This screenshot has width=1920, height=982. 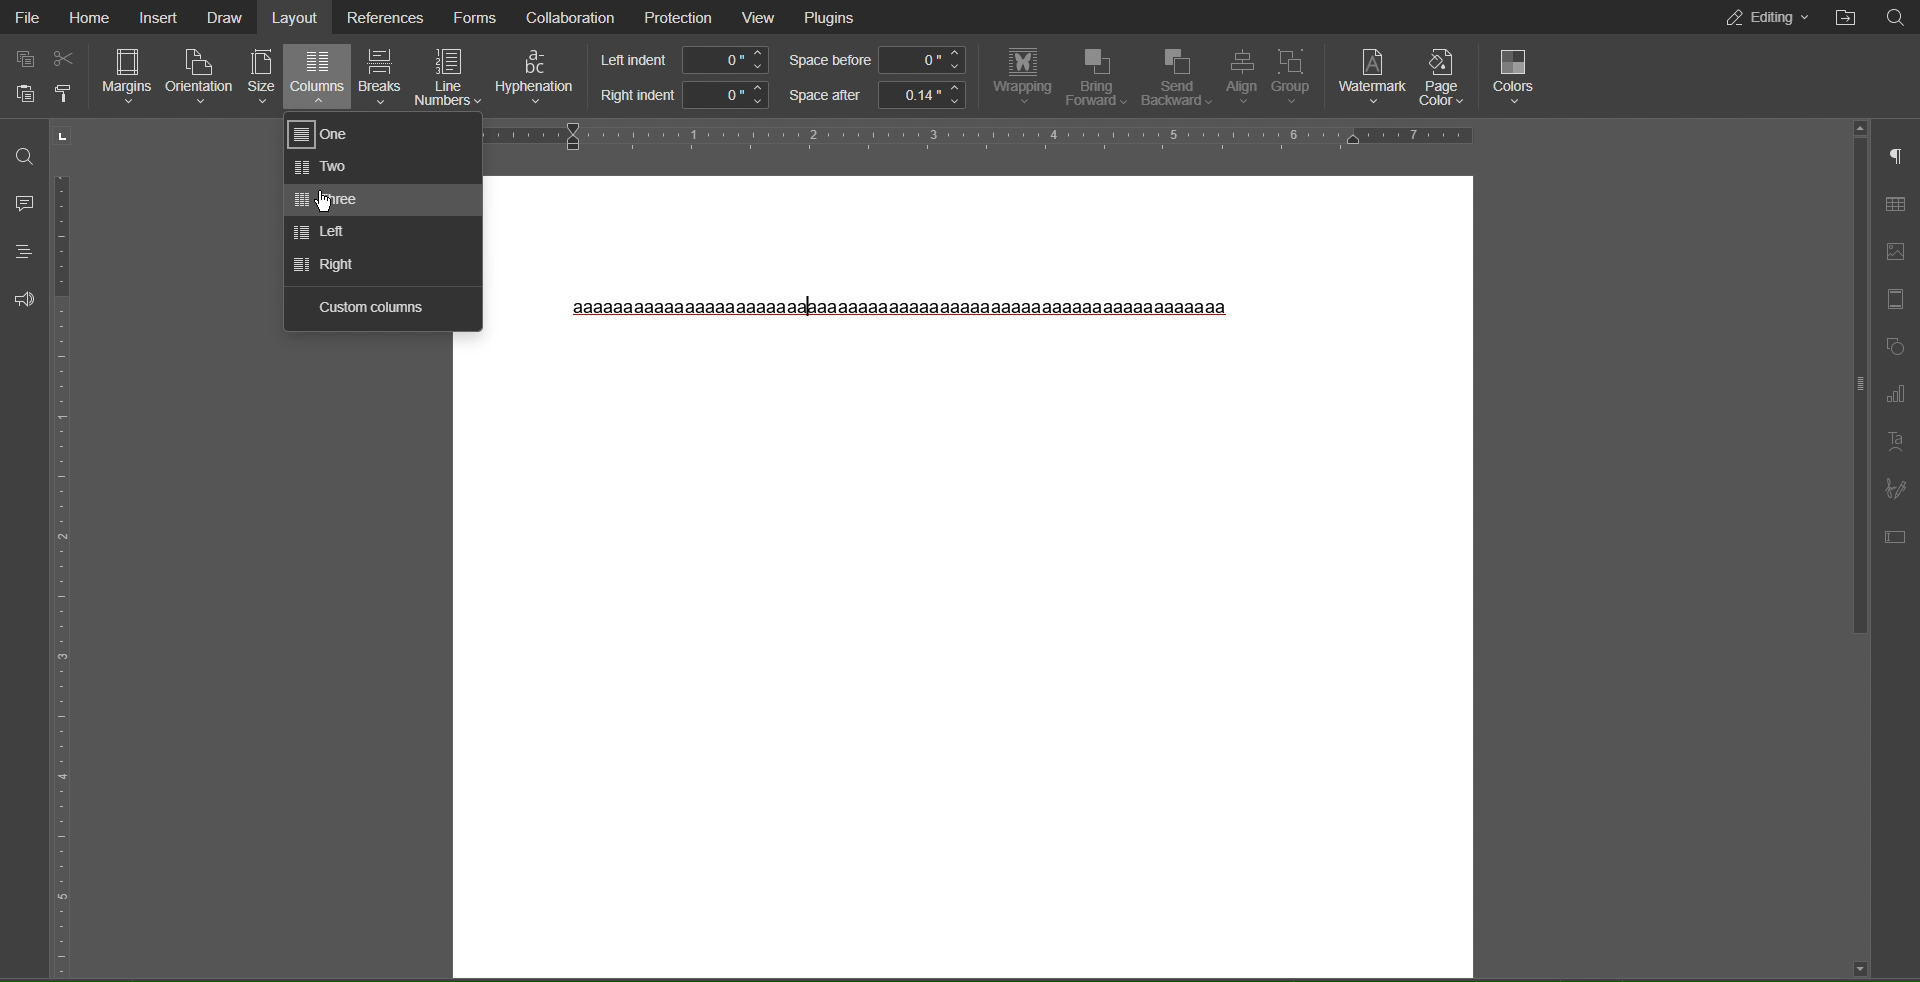 What do you see at coordinates (156, 18) in the screenshot?
I see `Insert` at bounding box center [156, 18].